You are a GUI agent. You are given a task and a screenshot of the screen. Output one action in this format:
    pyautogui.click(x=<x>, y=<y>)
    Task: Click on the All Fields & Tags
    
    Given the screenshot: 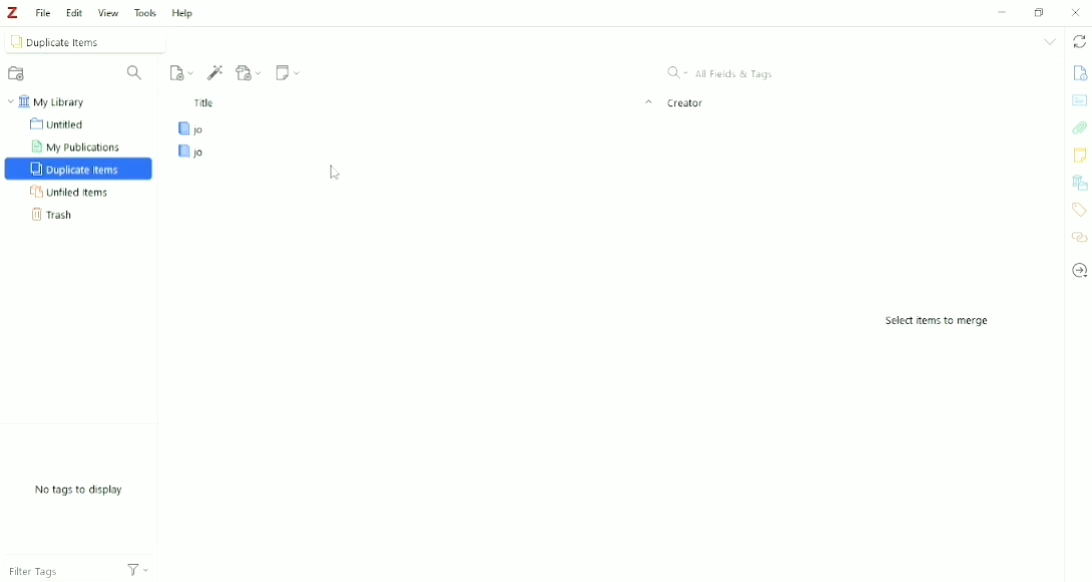 What is the action you would take?
    pyautogui.click(x=721, y=72)
    